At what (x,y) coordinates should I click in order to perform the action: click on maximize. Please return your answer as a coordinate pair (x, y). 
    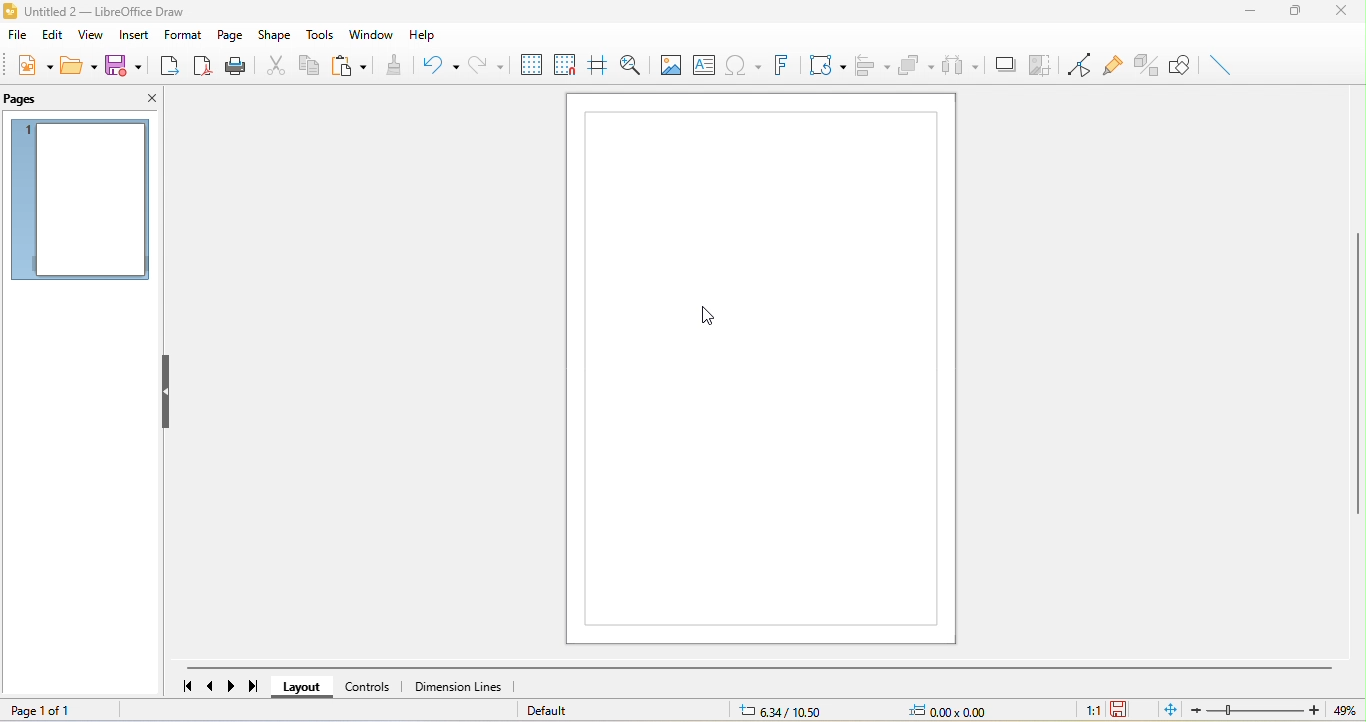
    Looking at the image, I should click on (1293, 11).